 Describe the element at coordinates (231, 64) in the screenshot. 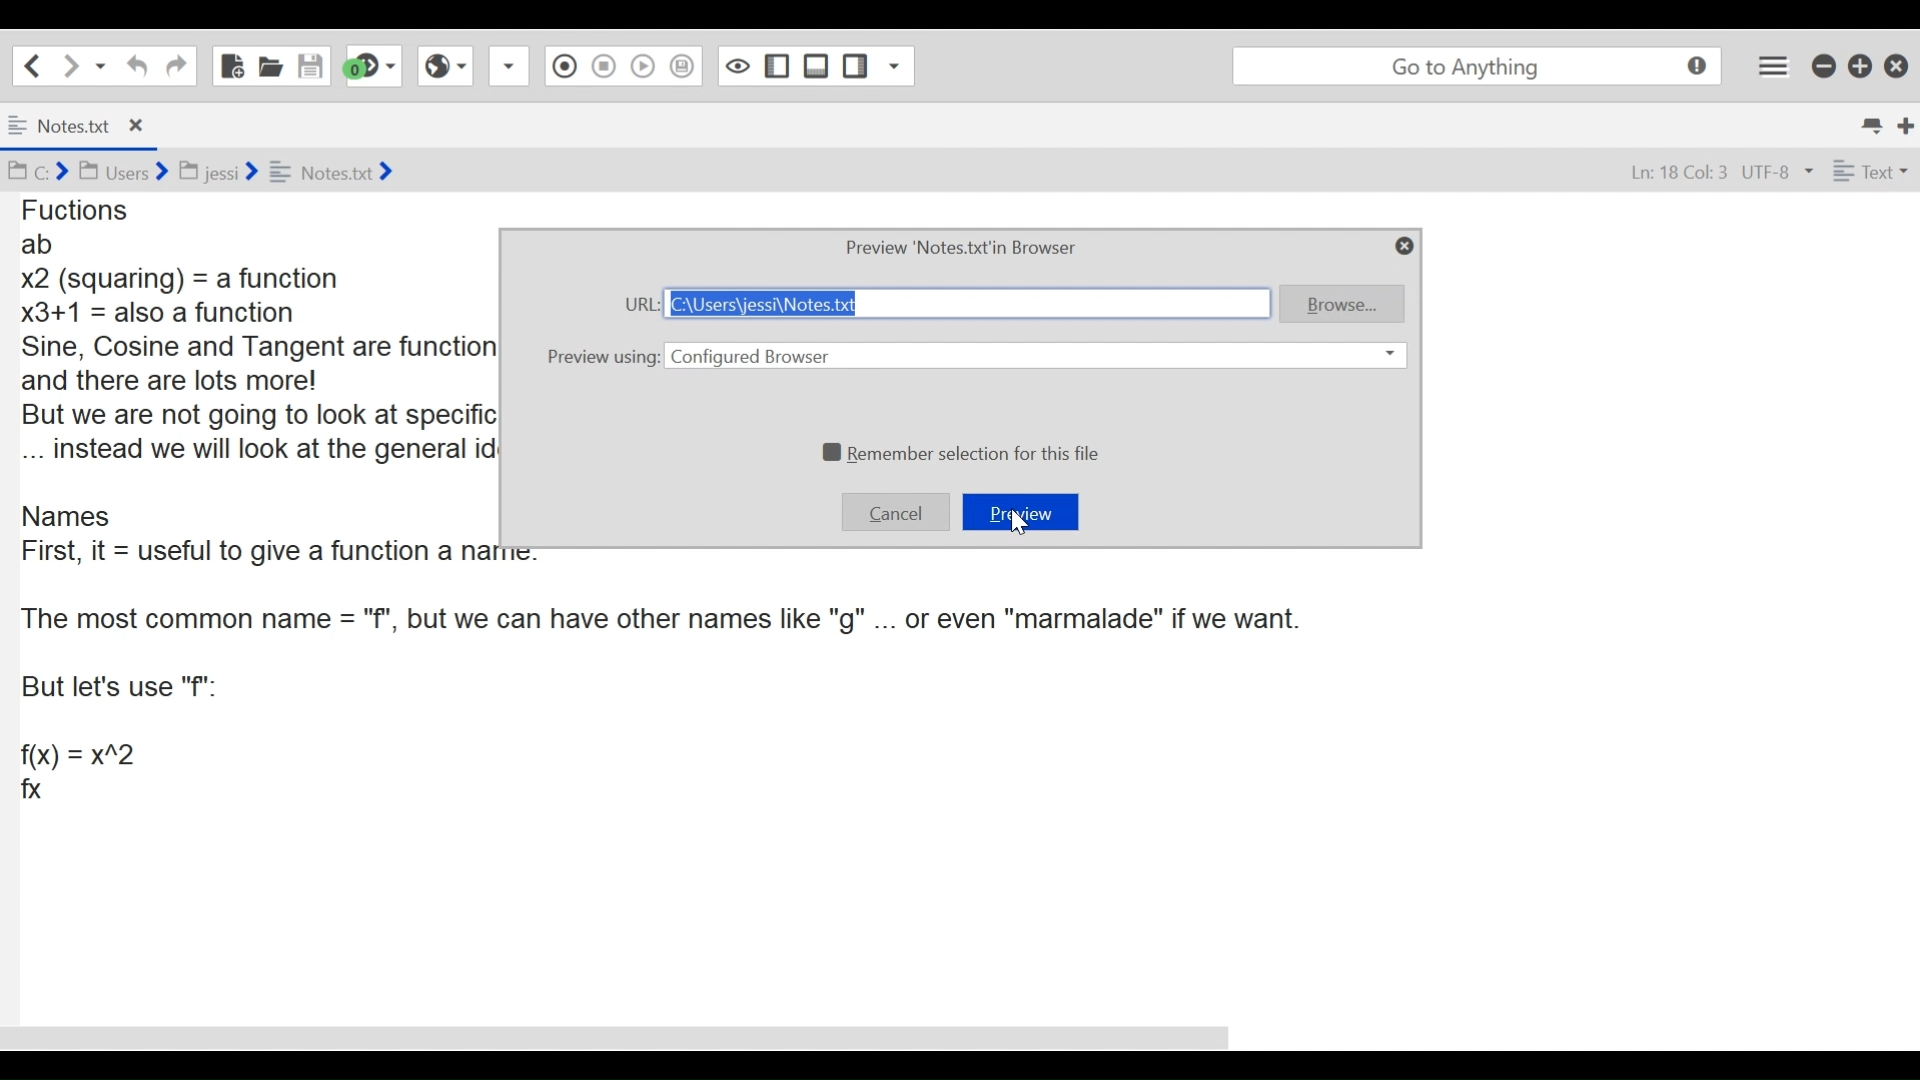

I see `new file` at that location.